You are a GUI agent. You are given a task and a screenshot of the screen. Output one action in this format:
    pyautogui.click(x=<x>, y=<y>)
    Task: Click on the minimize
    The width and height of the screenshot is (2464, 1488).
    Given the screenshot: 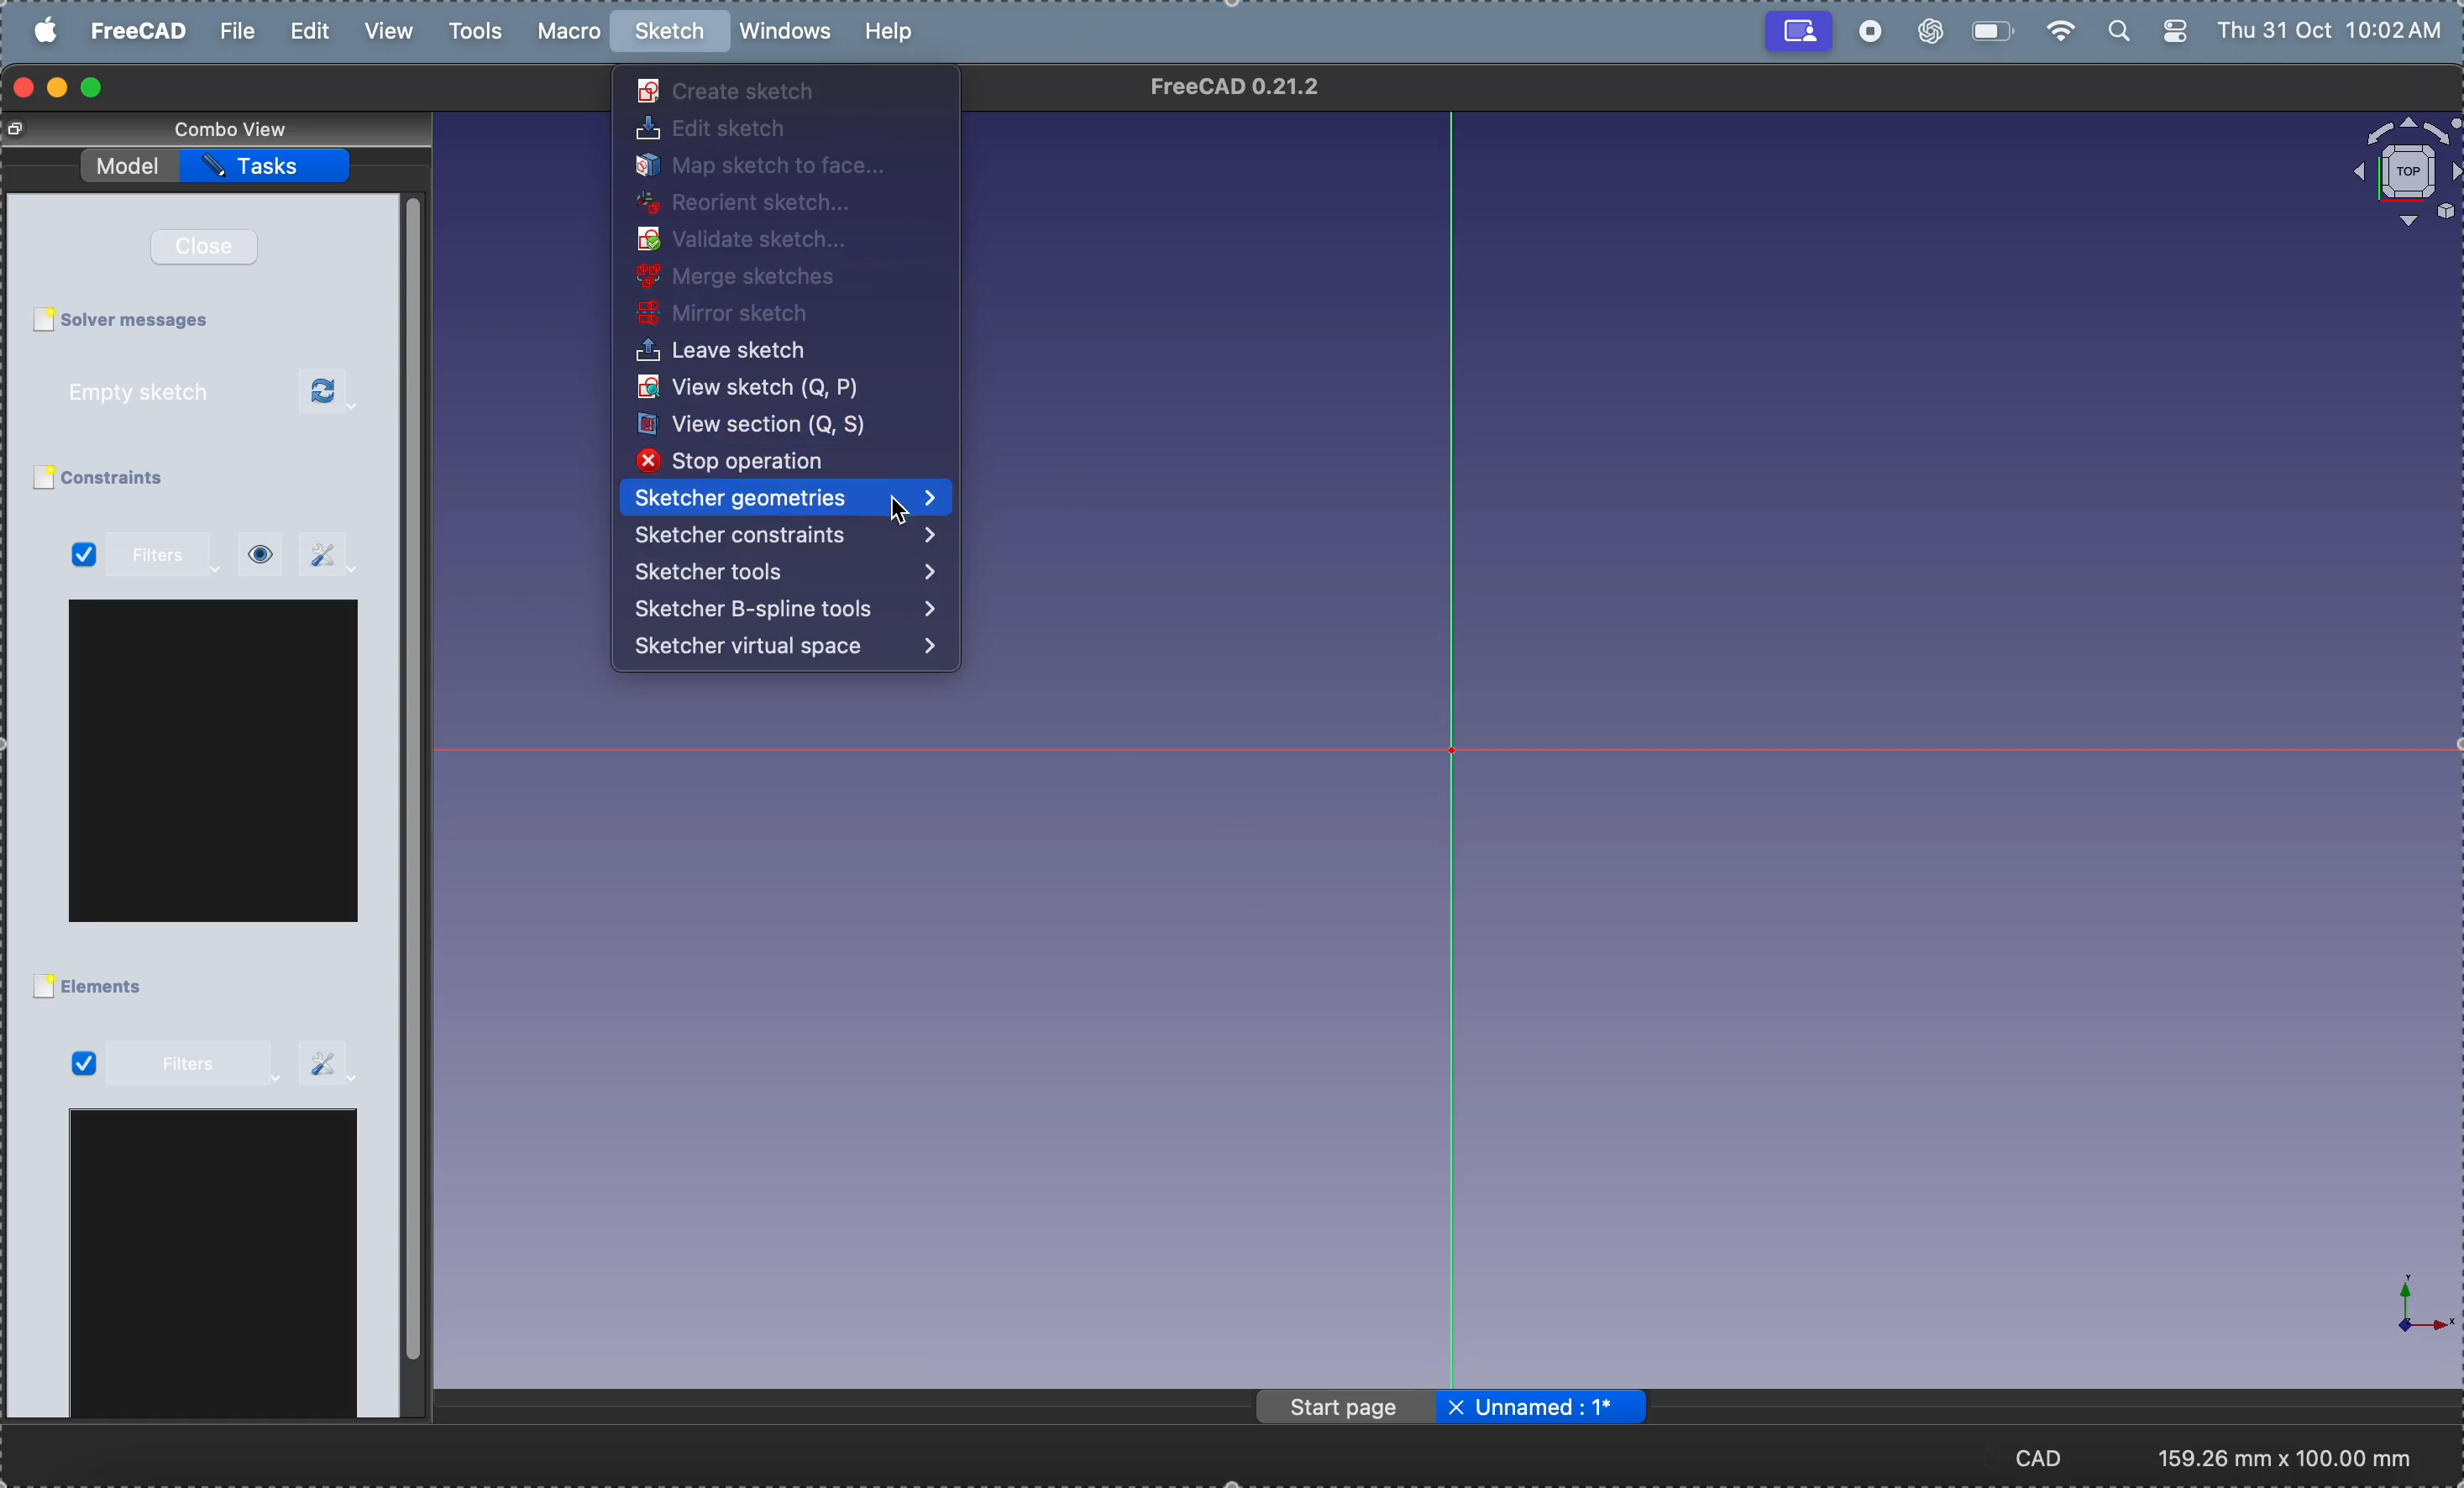 What is the action you would take?
    pyautogui.click(x=61, y=88)
    